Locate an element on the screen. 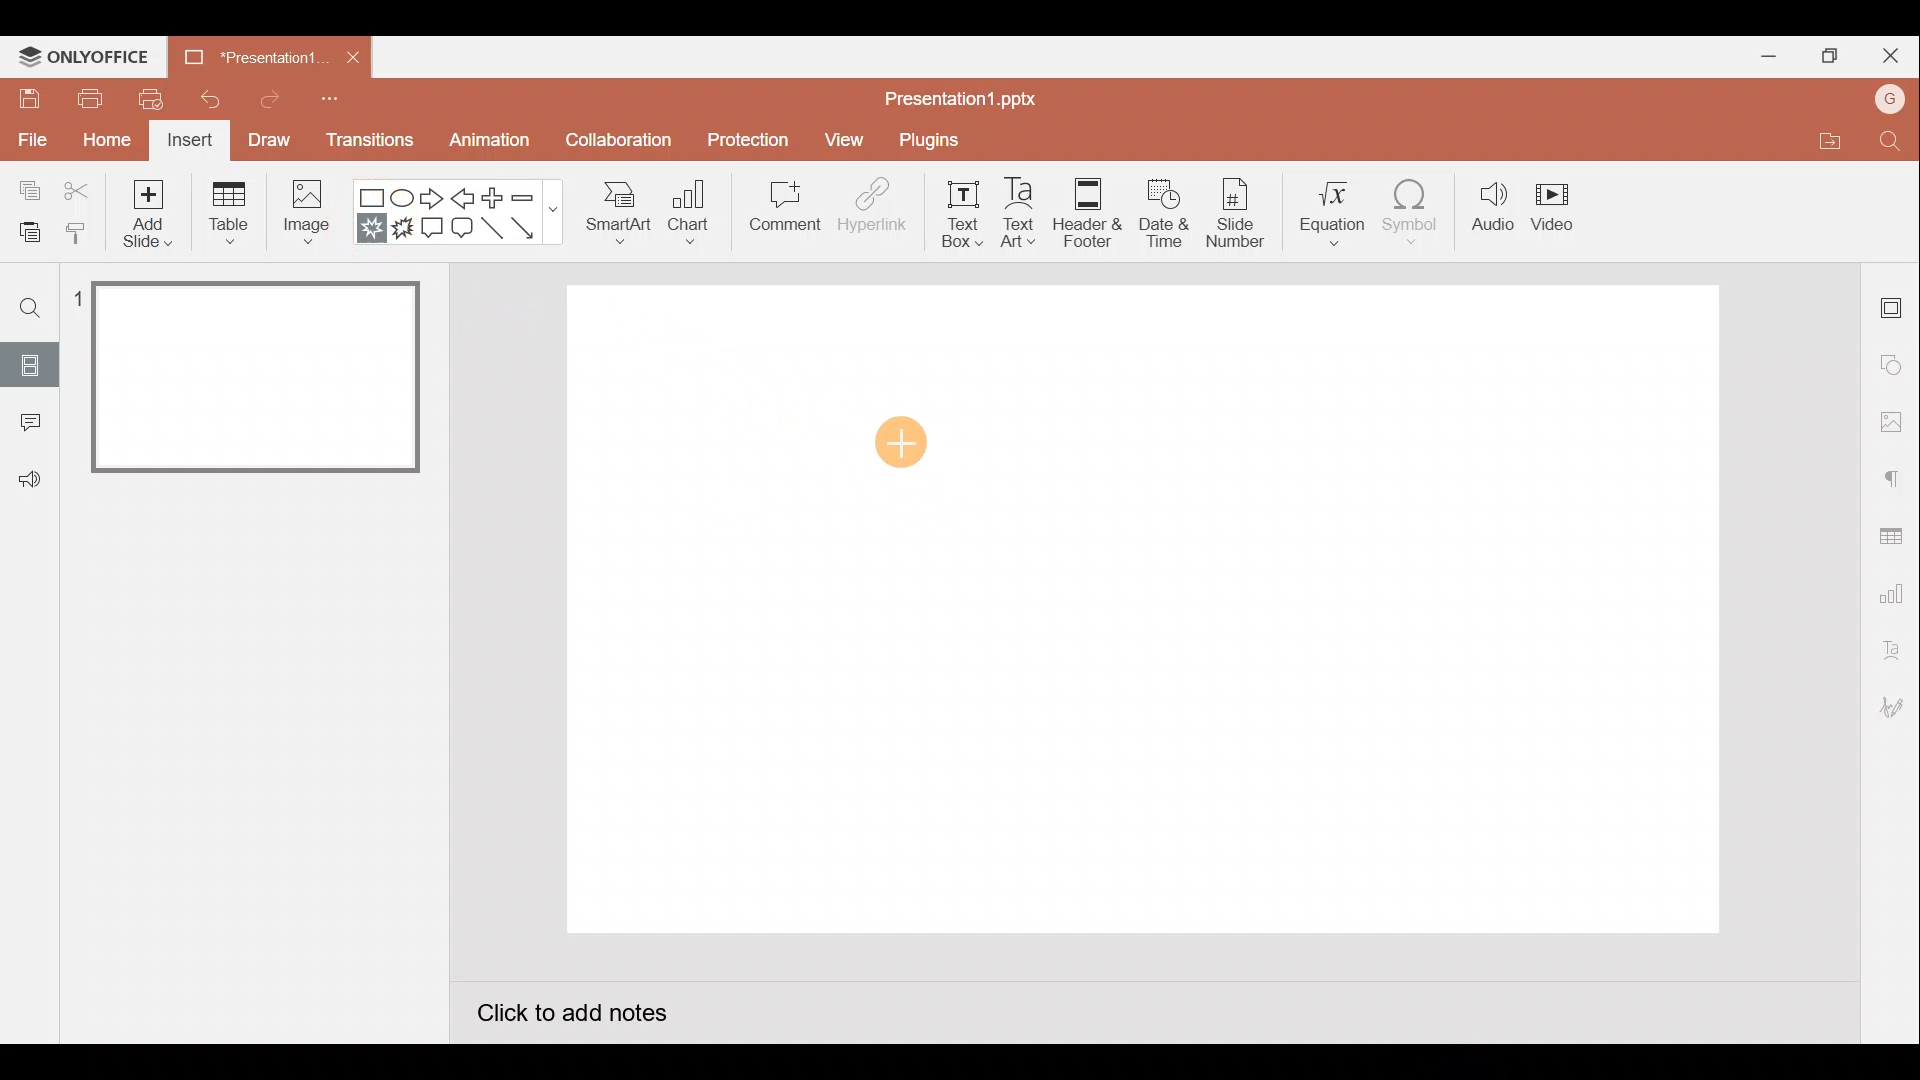 This screenshot has width=1920, height=1080. Plugins is located at coordinates (928, 136).